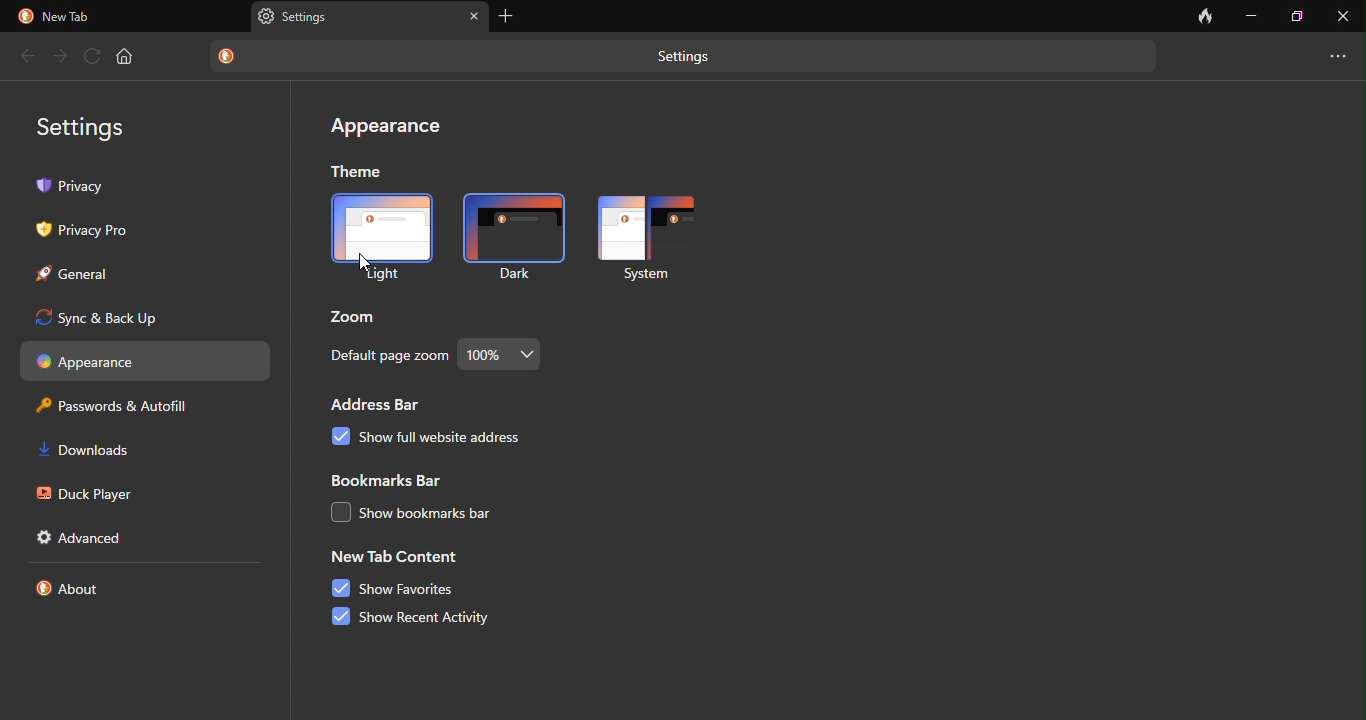 This screenshot has height=720, width=1366. I want to click on appearance, so click(145, 361).